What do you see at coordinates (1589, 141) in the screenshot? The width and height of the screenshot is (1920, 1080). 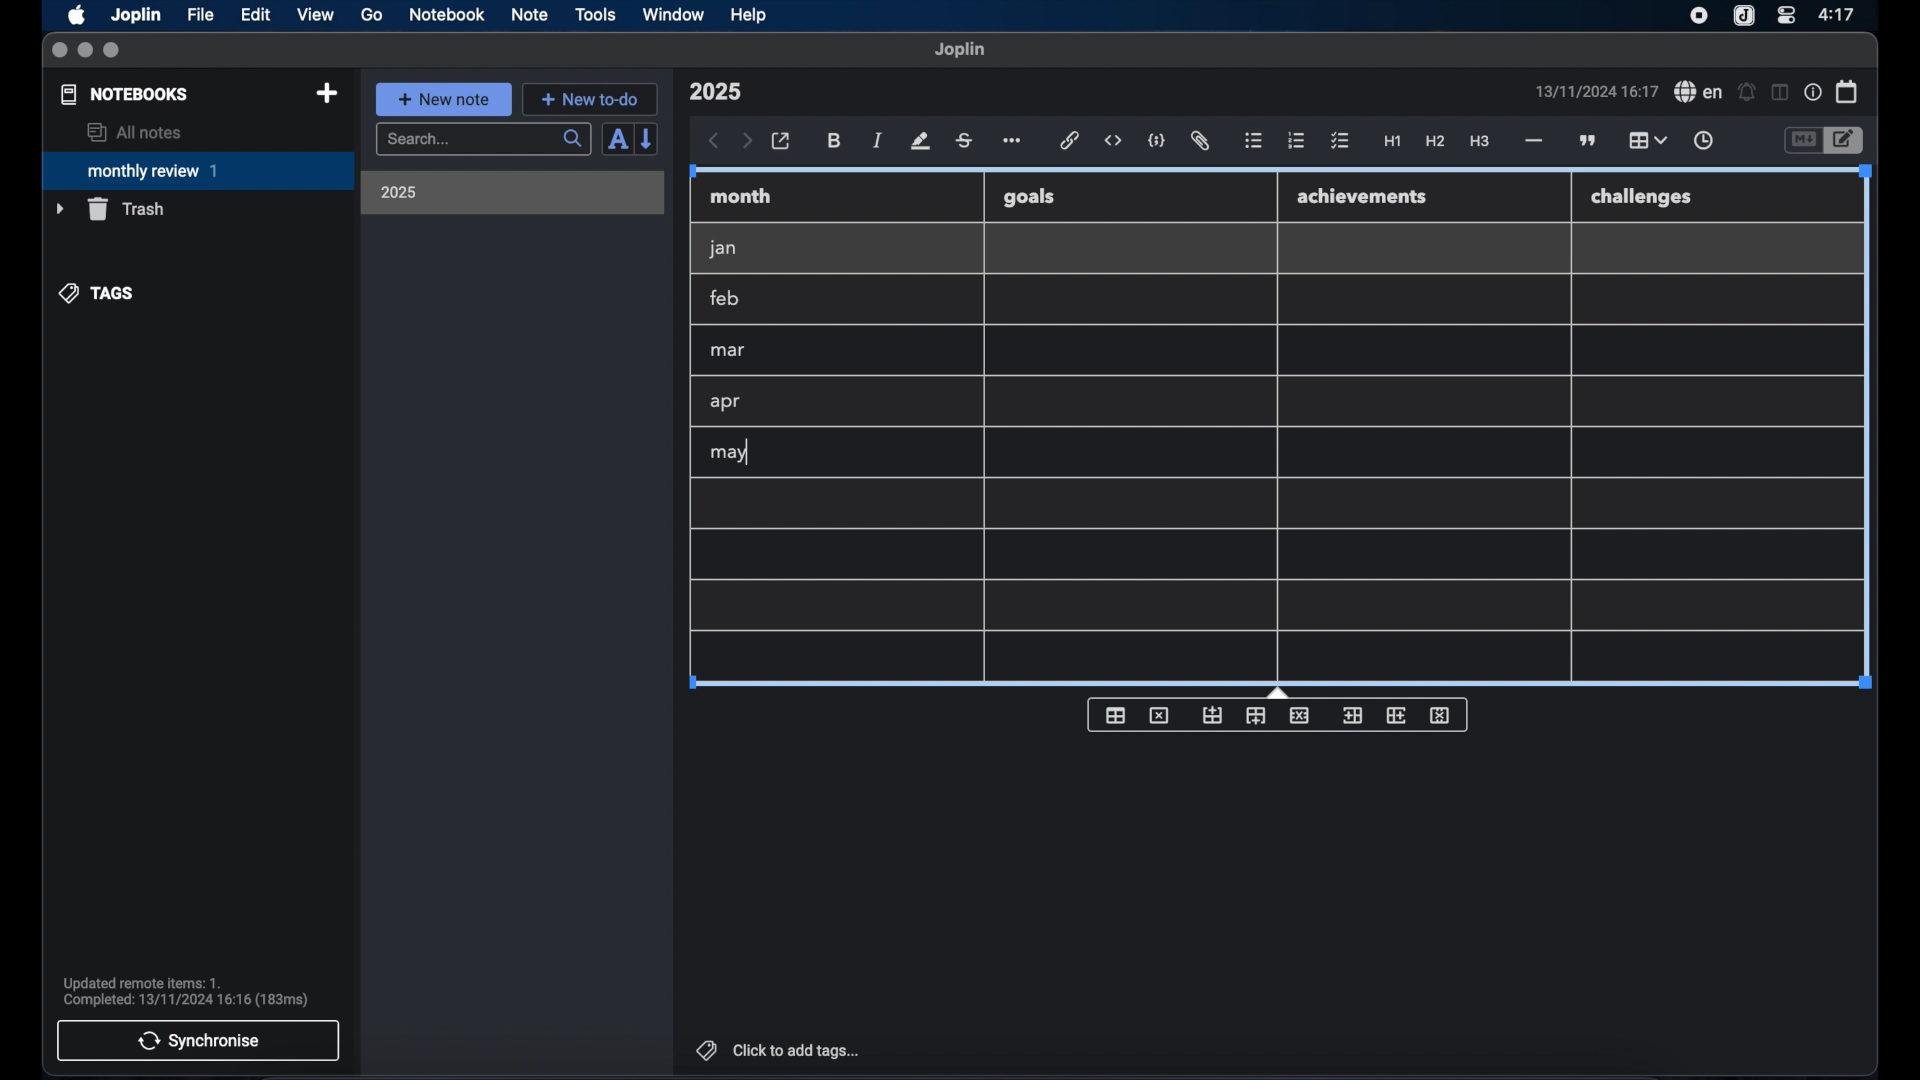 I see `block quotes` at bounding box center [1589, 141].